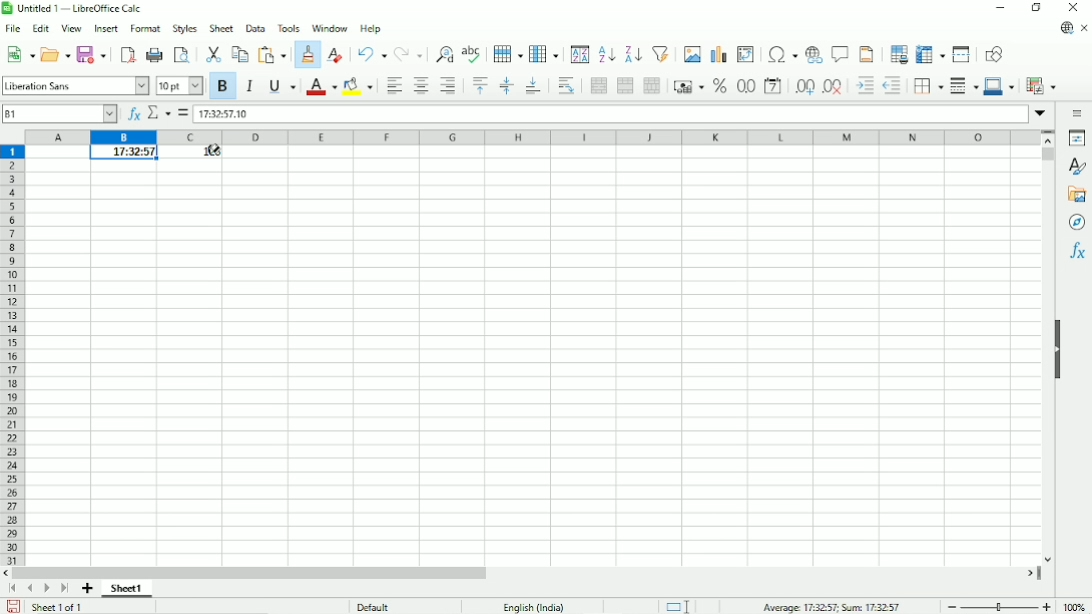 This screenshot has height=614, width=1092. What do you see at coordinates (64, 589) in the screenshot?
I see `Scroll to last sheet` at bounding box center [64, 589].